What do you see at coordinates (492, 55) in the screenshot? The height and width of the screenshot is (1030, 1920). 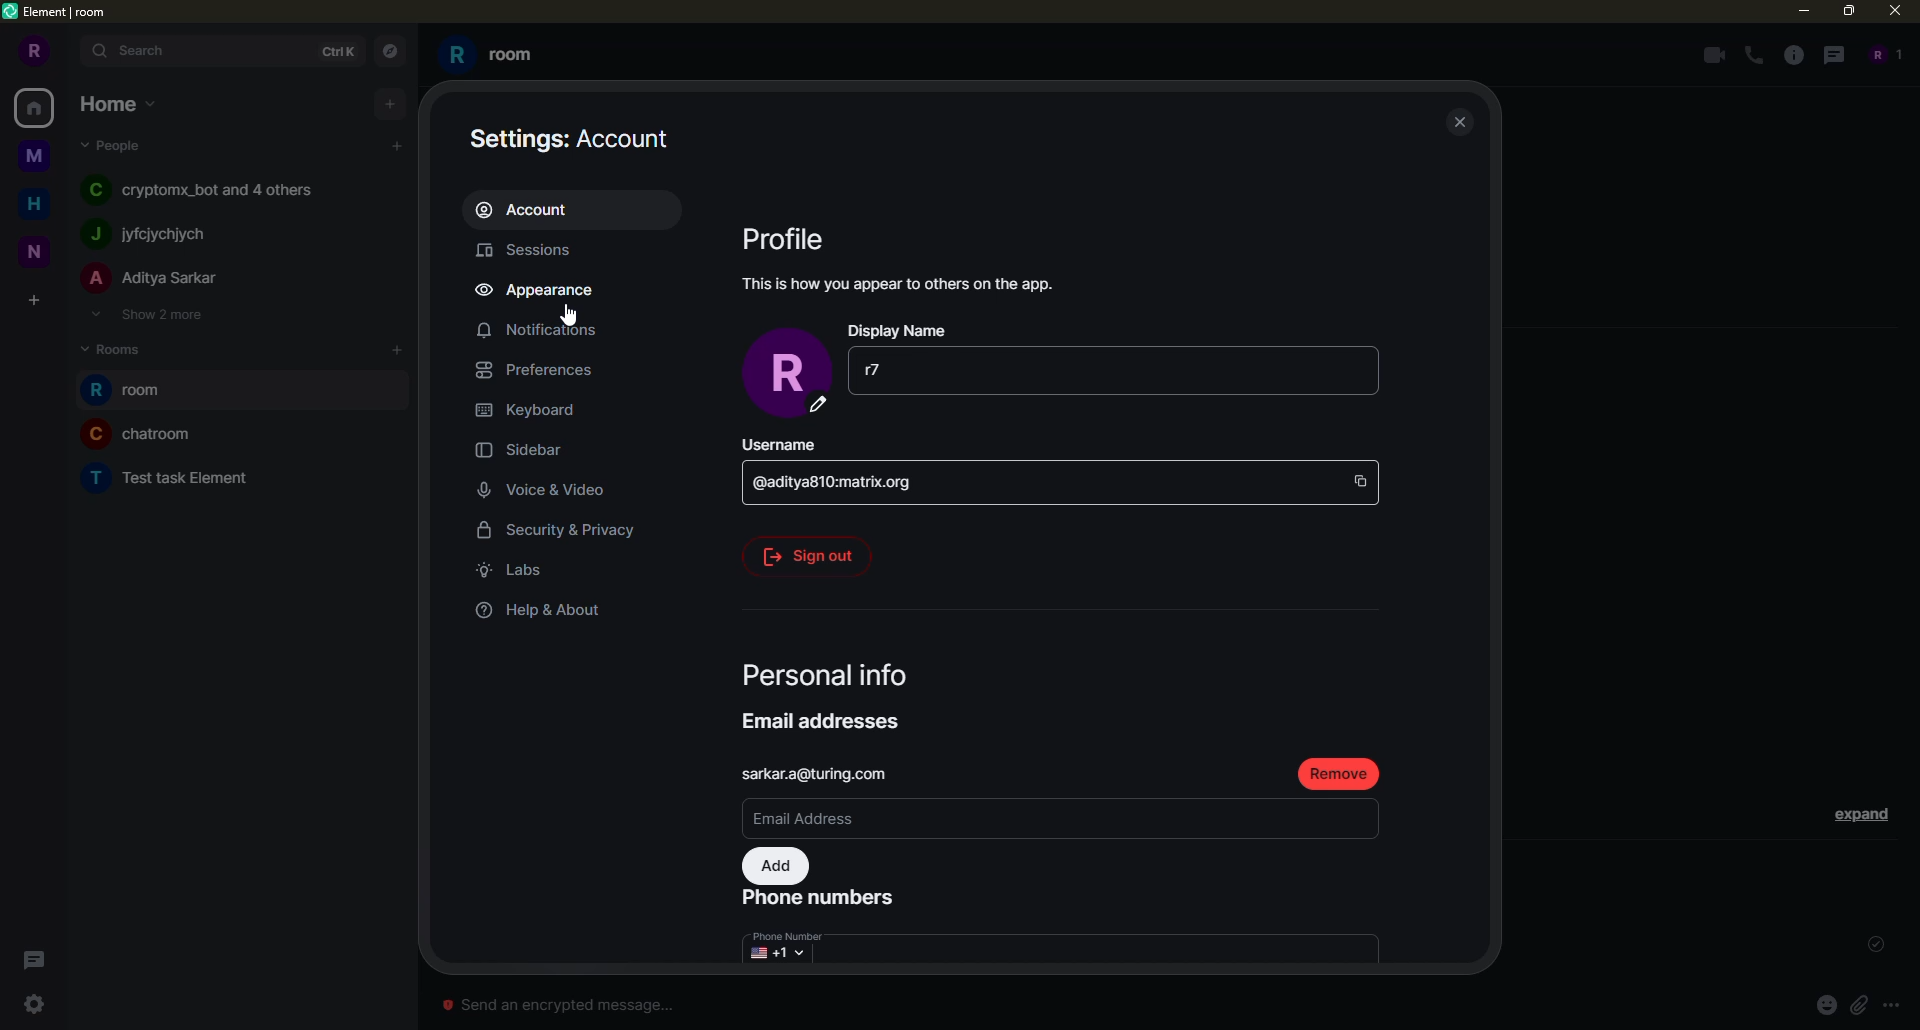 I see `room` at bounding box center [492, 55].